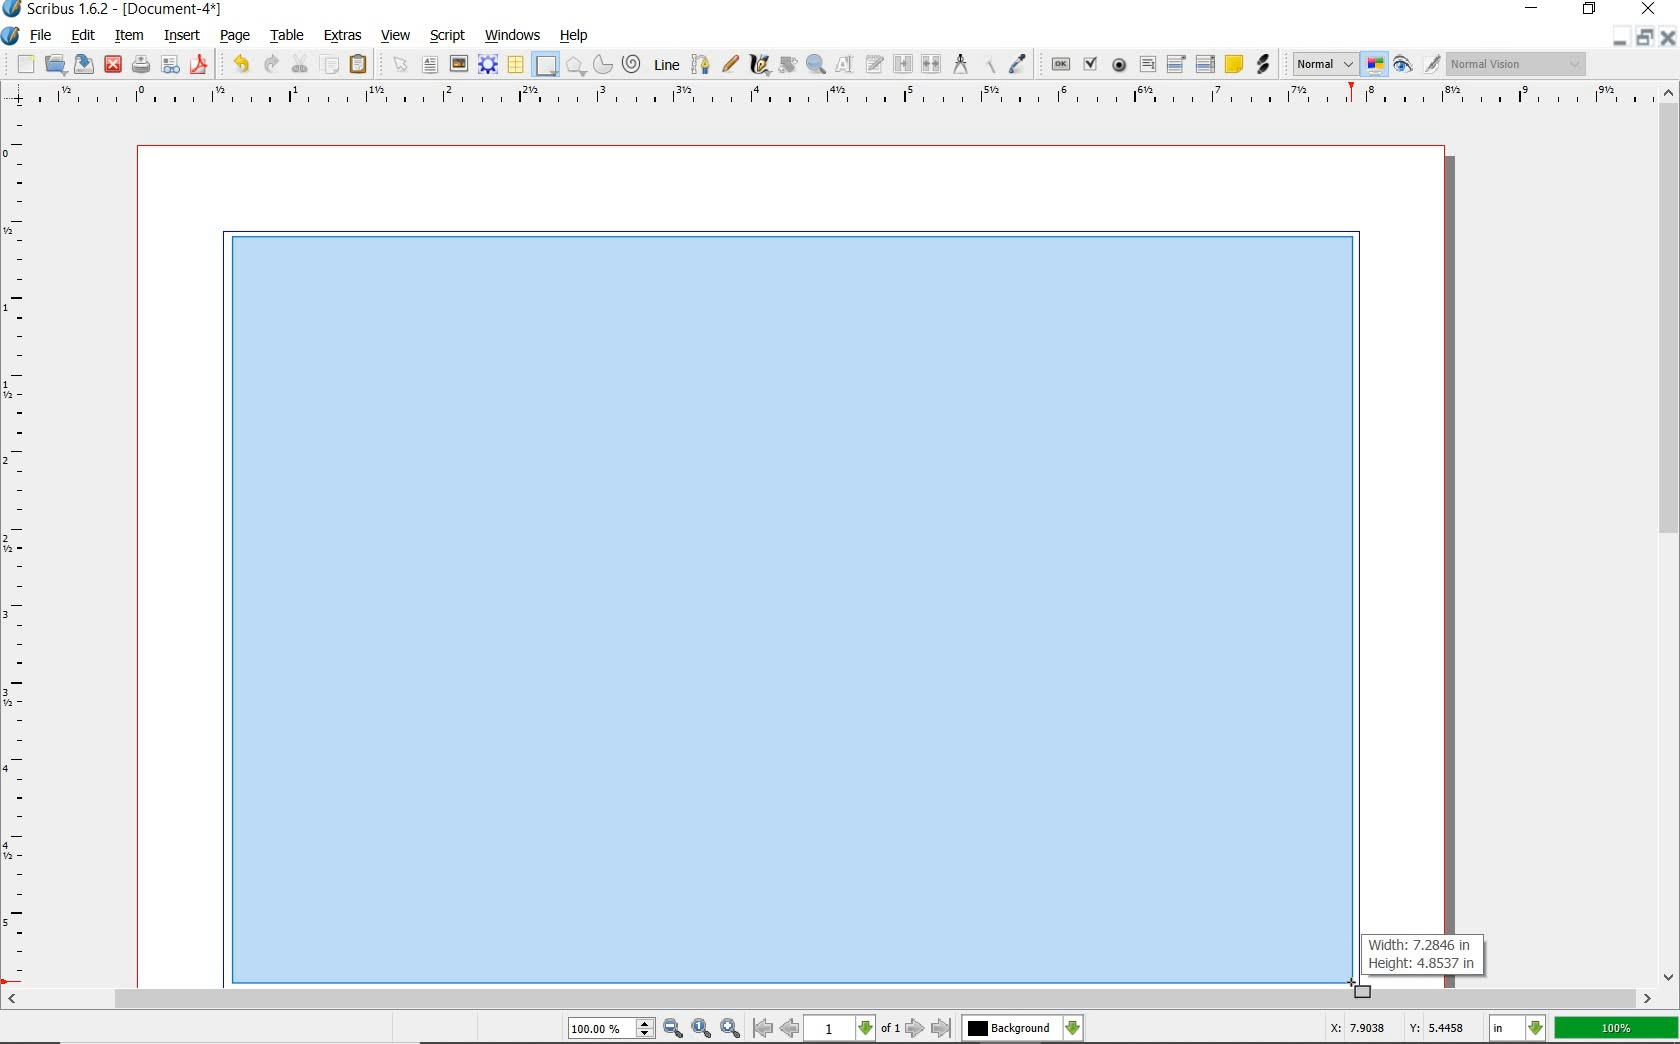 This screenshot has width=1680, height=1044. What do you see at coordinates (702, 62) in the screenshot?
I see `Bezier curve` at bounding box center [702, 62].